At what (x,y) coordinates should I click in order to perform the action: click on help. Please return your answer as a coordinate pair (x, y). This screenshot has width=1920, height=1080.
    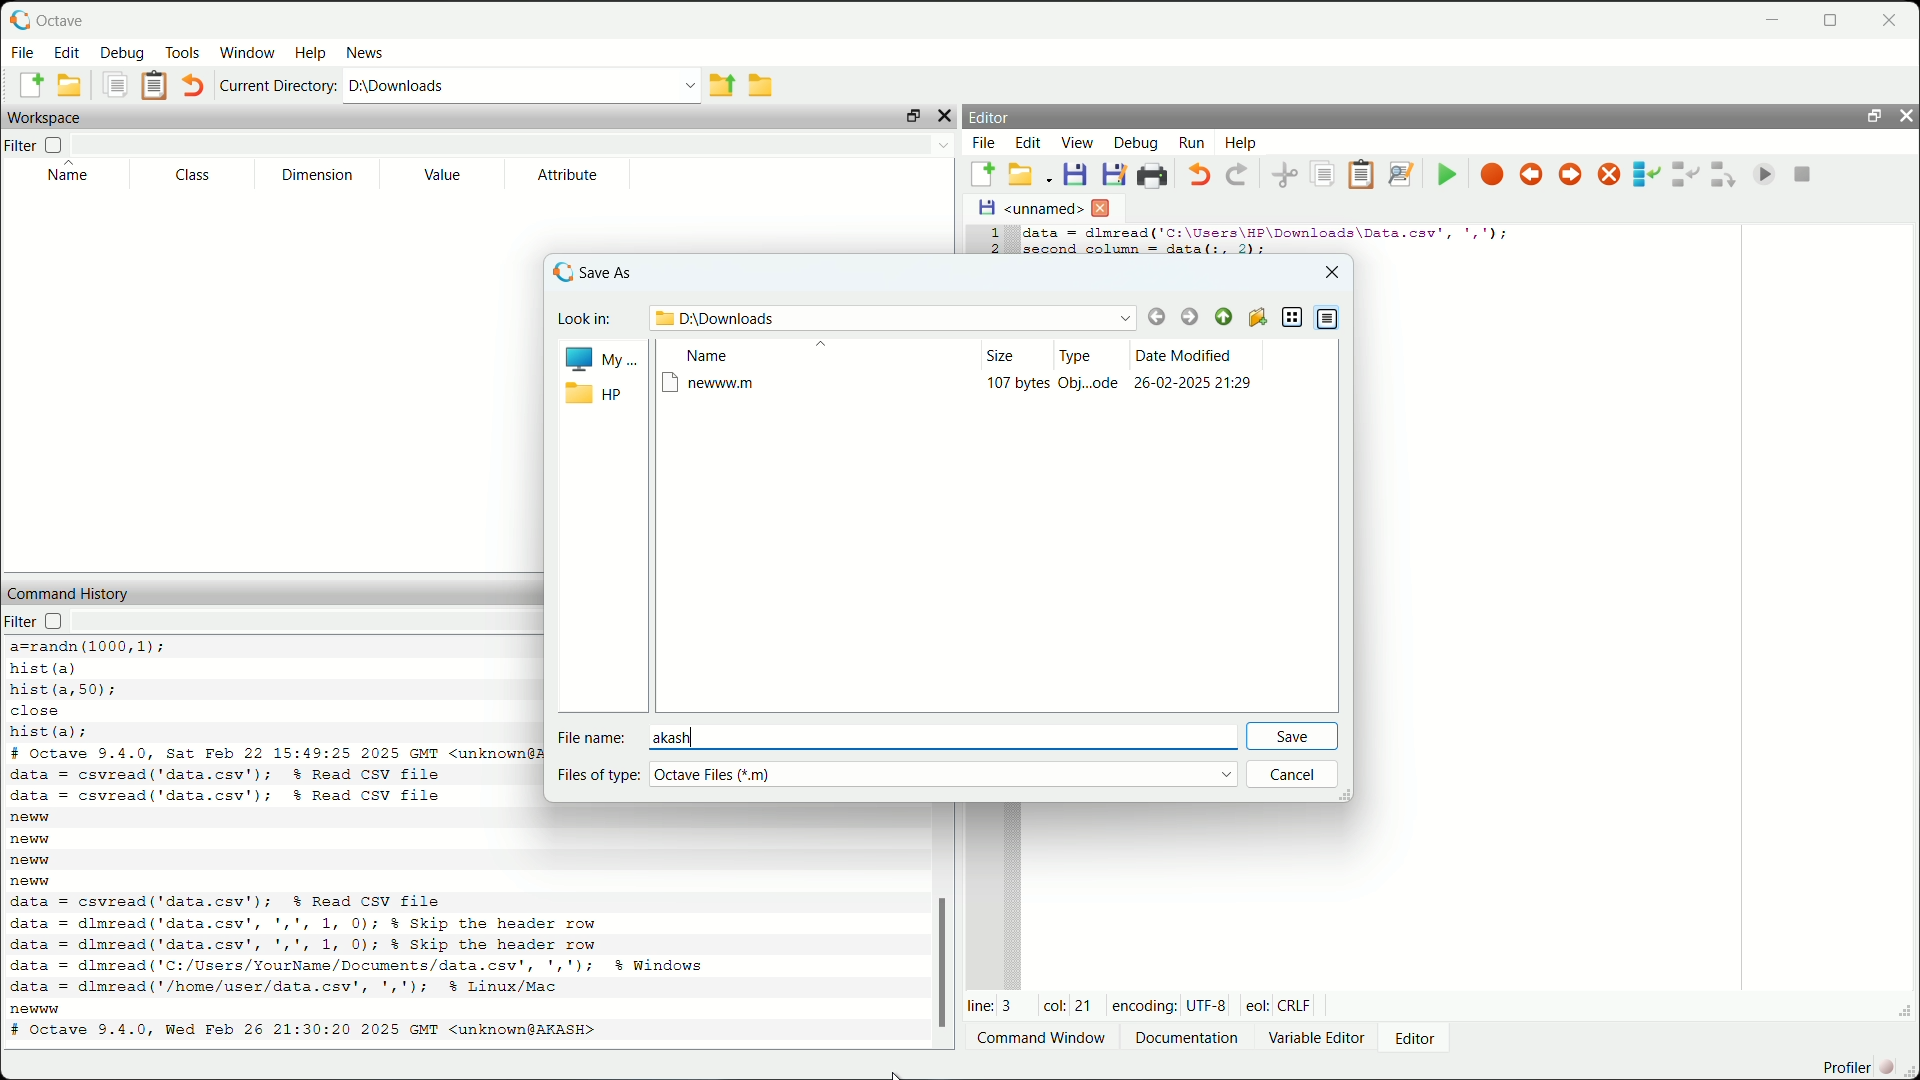
    Looking at the image, I should click on (1246, 145).